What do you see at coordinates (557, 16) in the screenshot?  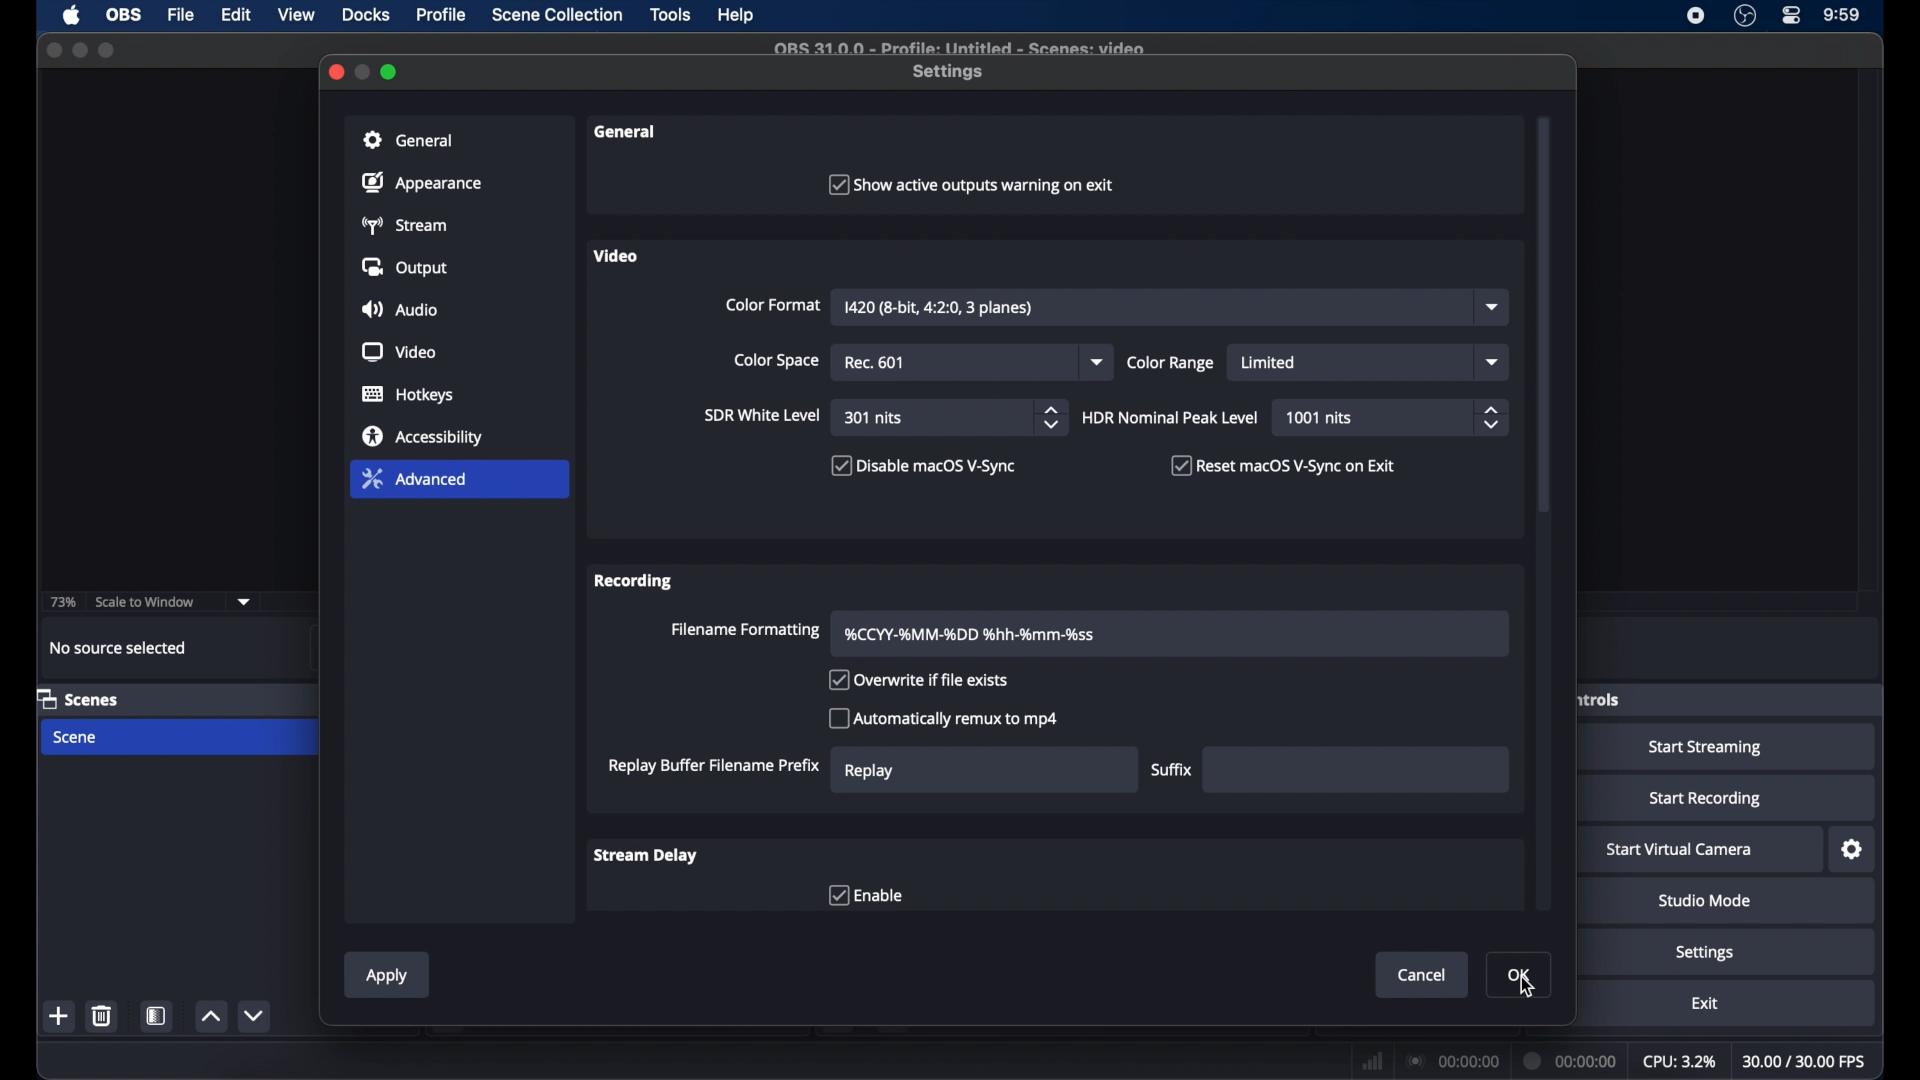 I see `scene collection` at bounding box center [557, 16].